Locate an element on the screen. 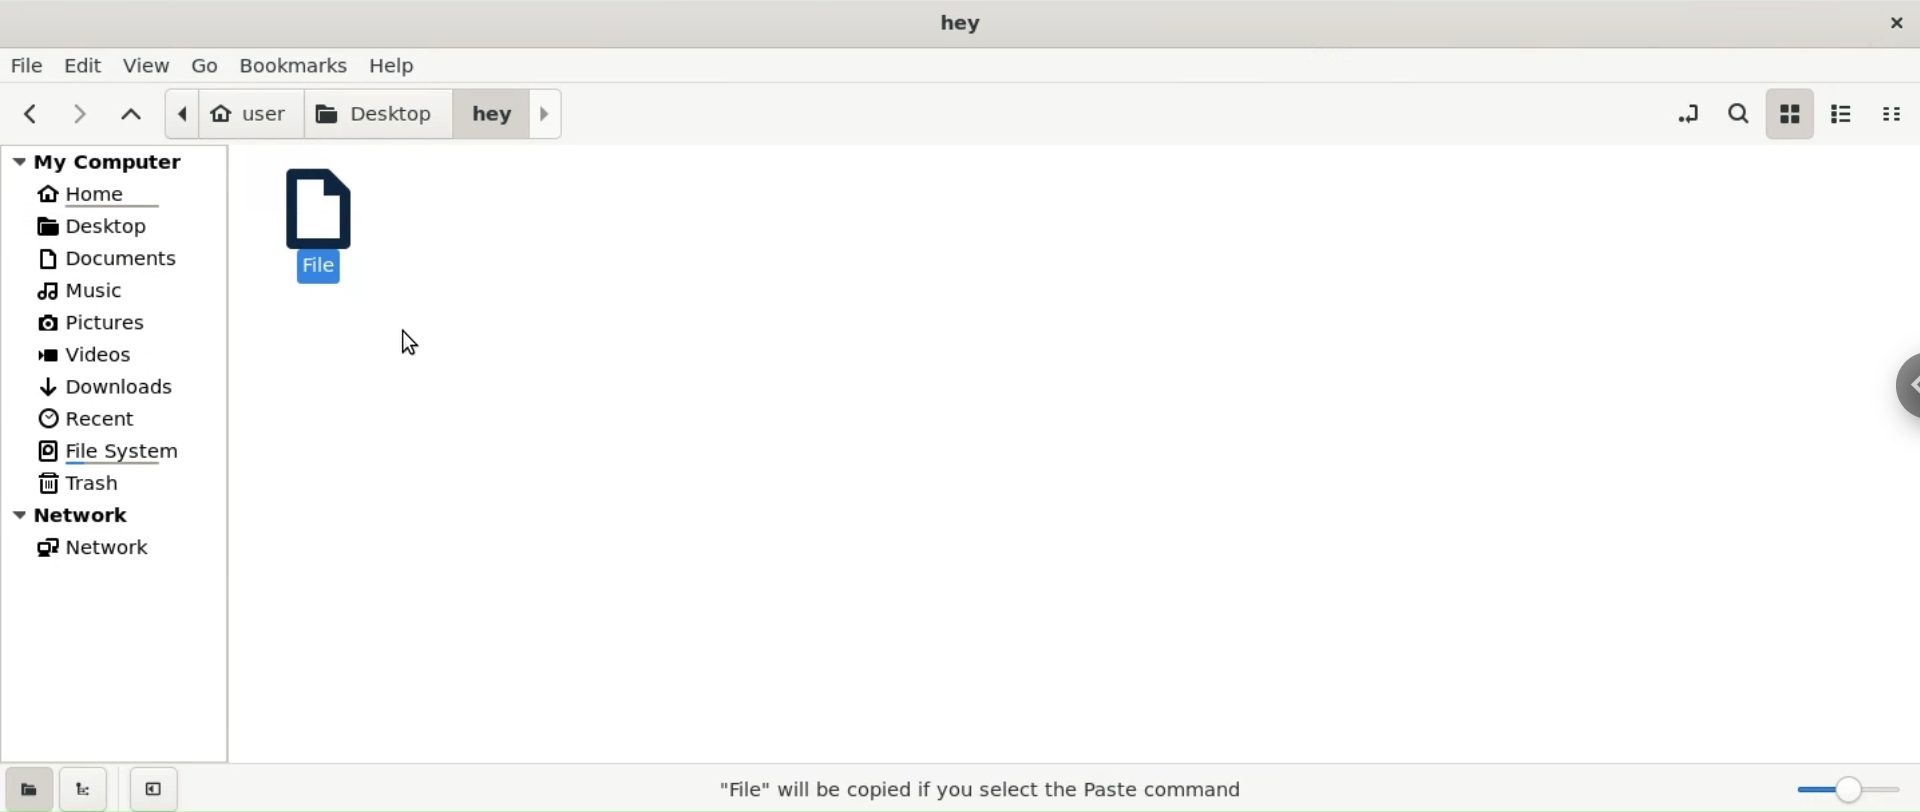 This screenshot has height=812, width=1920. user is located at coordinates (231, 111).